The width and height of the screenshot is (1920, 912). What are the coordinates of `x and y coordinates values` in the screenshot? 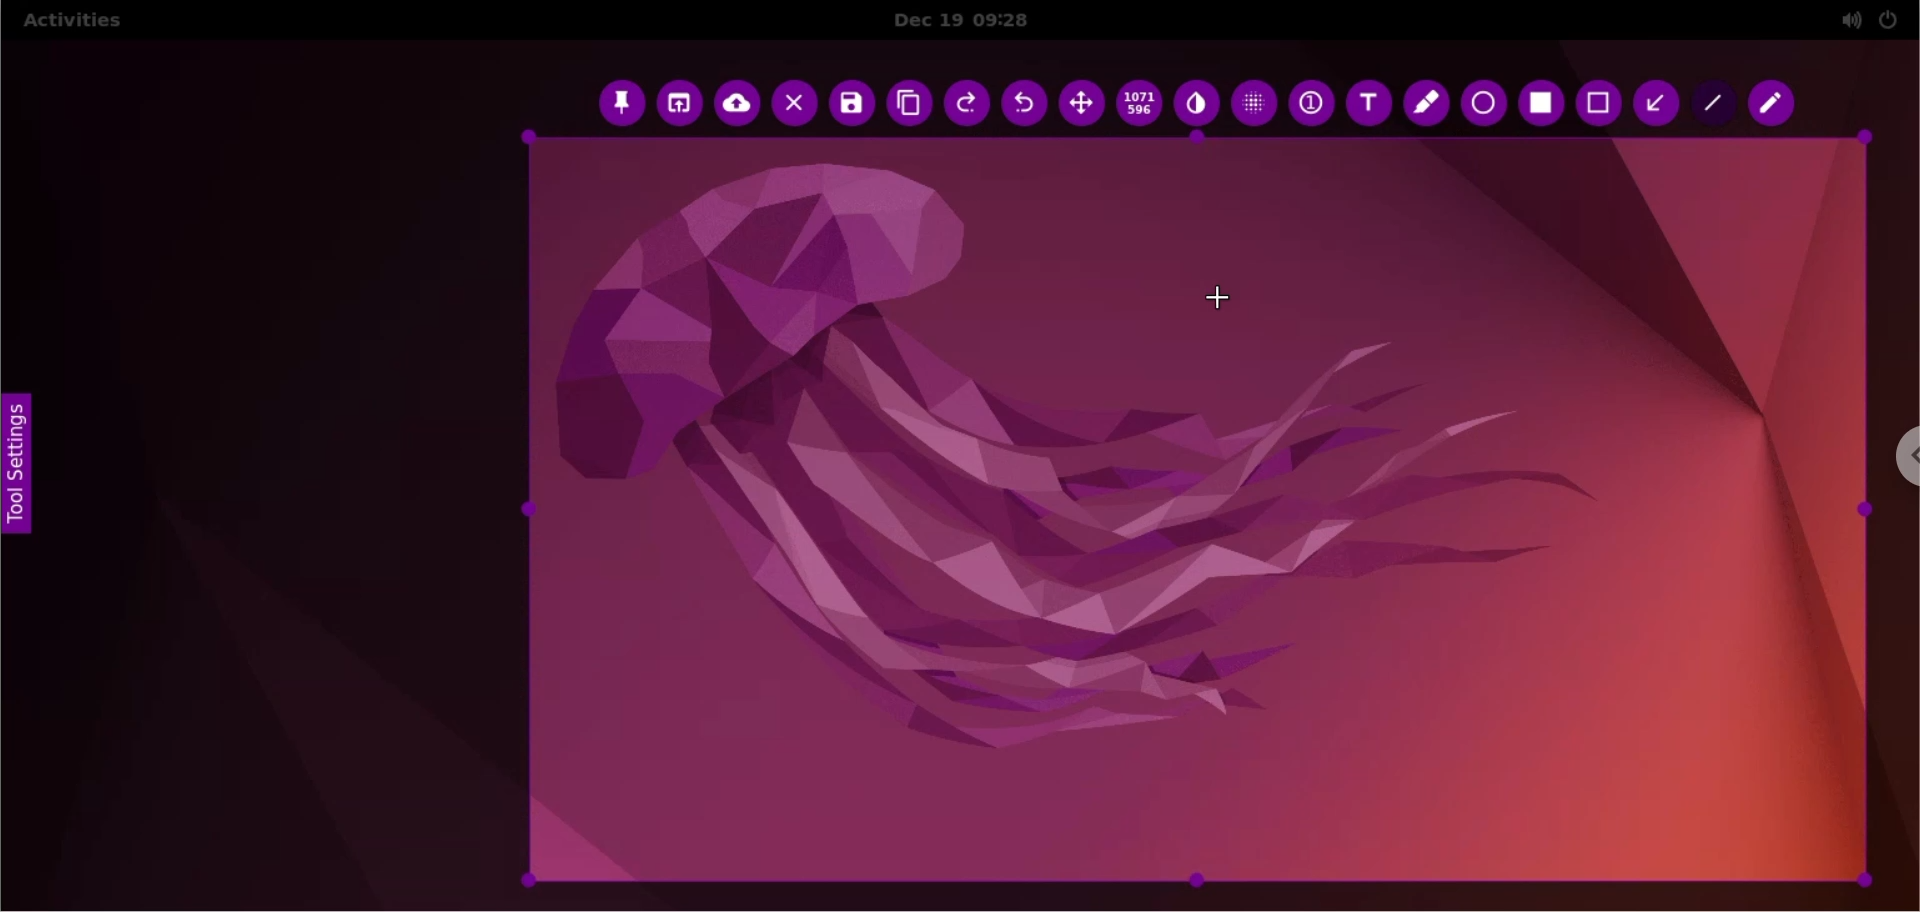 It's located at (1141, 104).